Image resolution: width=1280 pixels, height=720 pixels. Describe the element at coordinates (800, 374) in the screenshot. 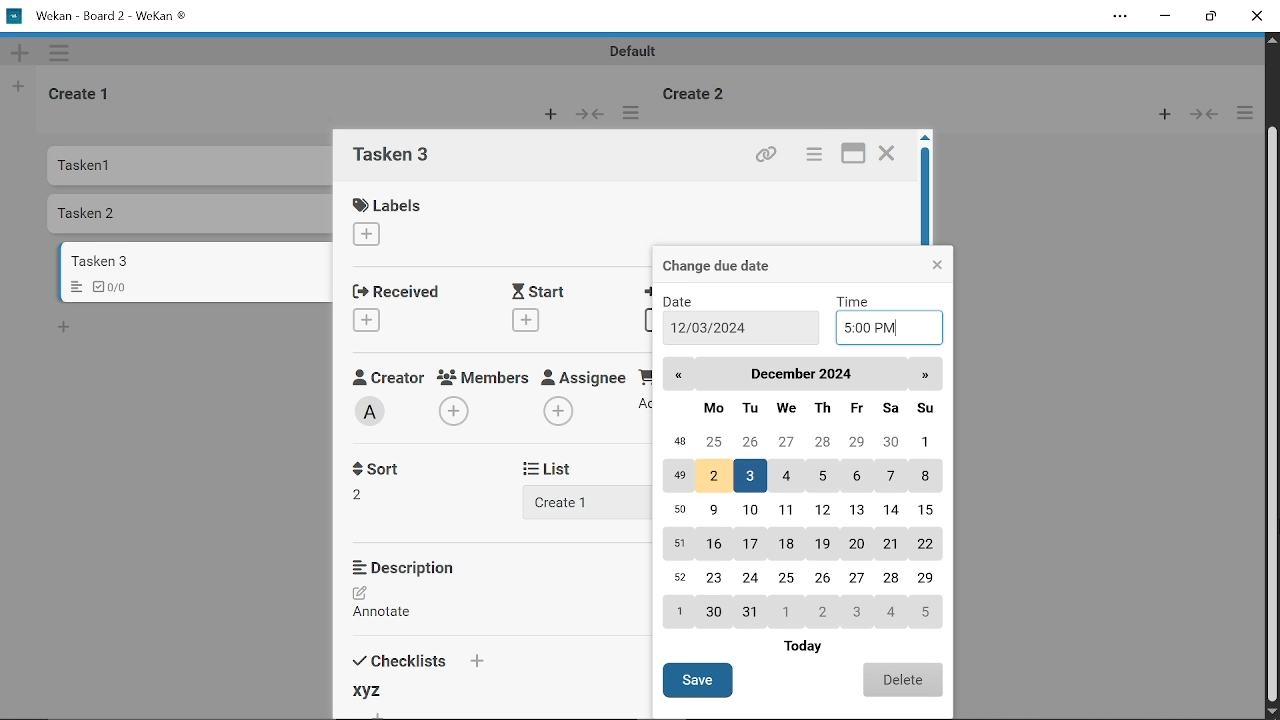

I see `Current month` at that location.